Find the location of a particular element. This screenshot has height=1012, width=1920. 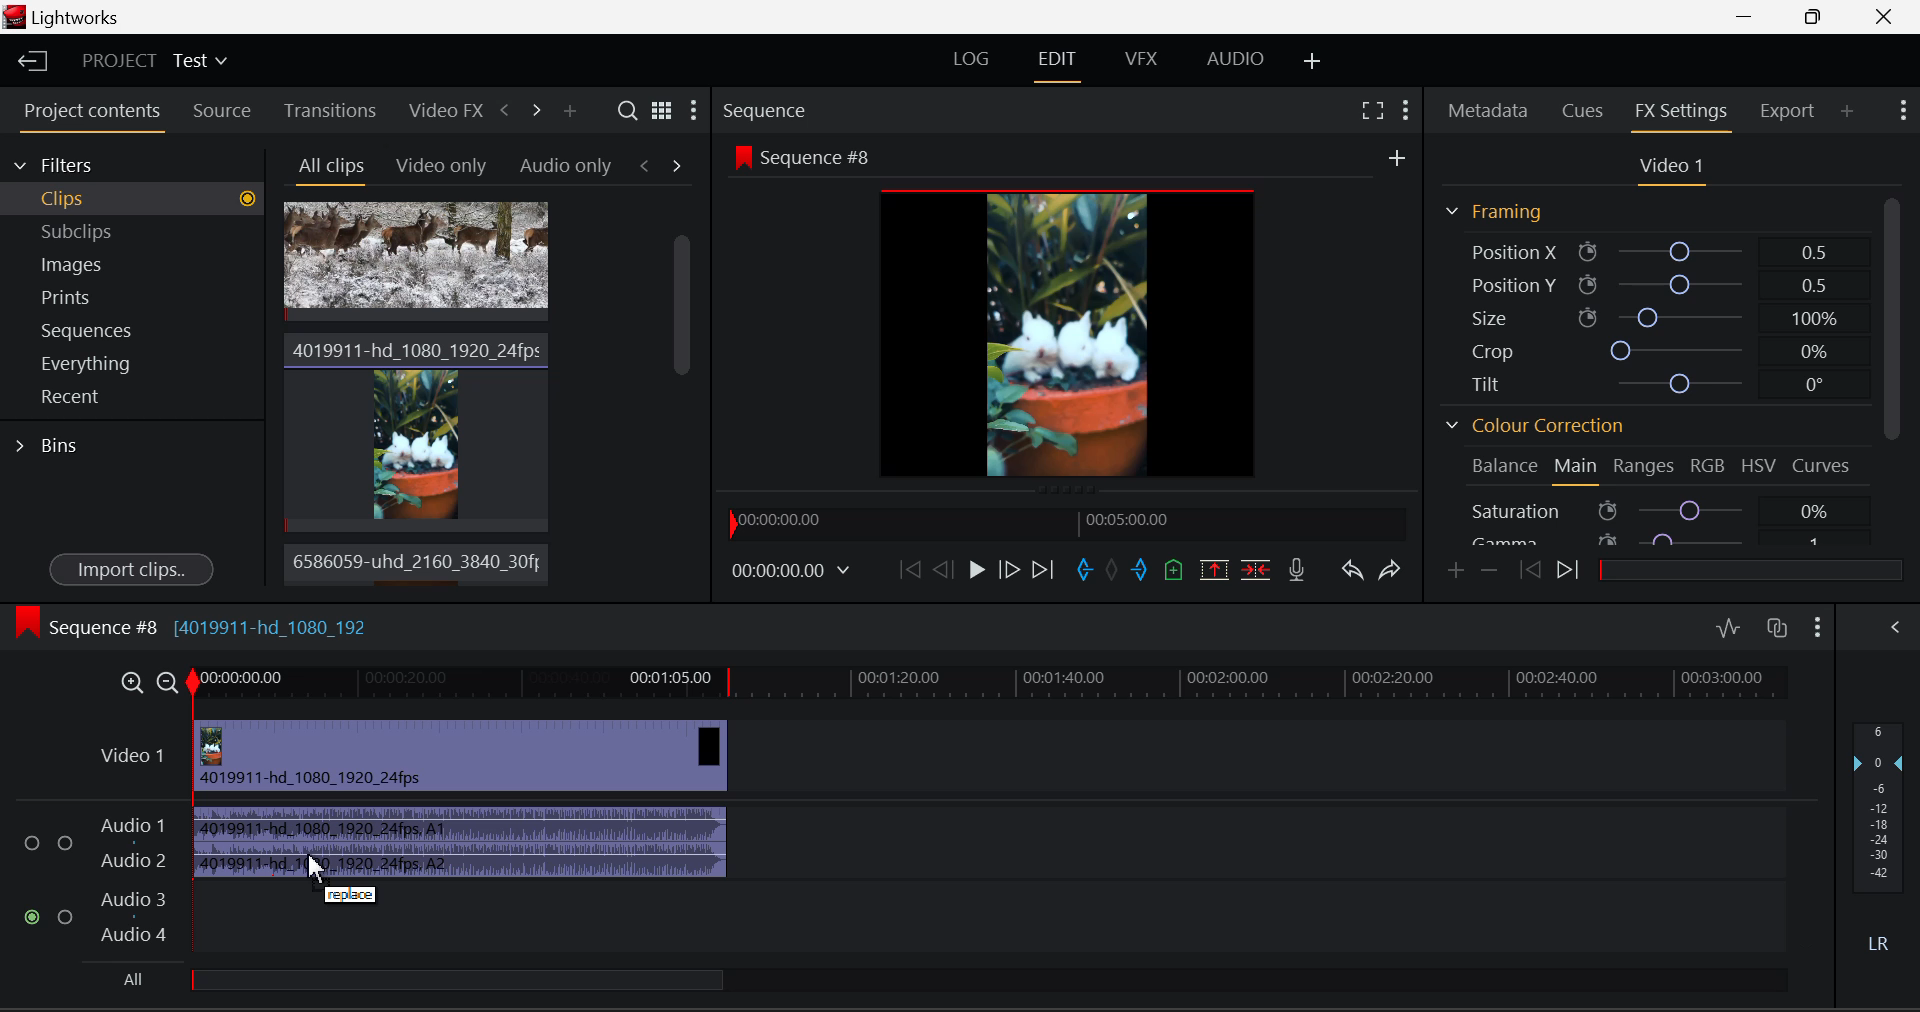

Toggle between list and title view is located at coordinates (662, 109).